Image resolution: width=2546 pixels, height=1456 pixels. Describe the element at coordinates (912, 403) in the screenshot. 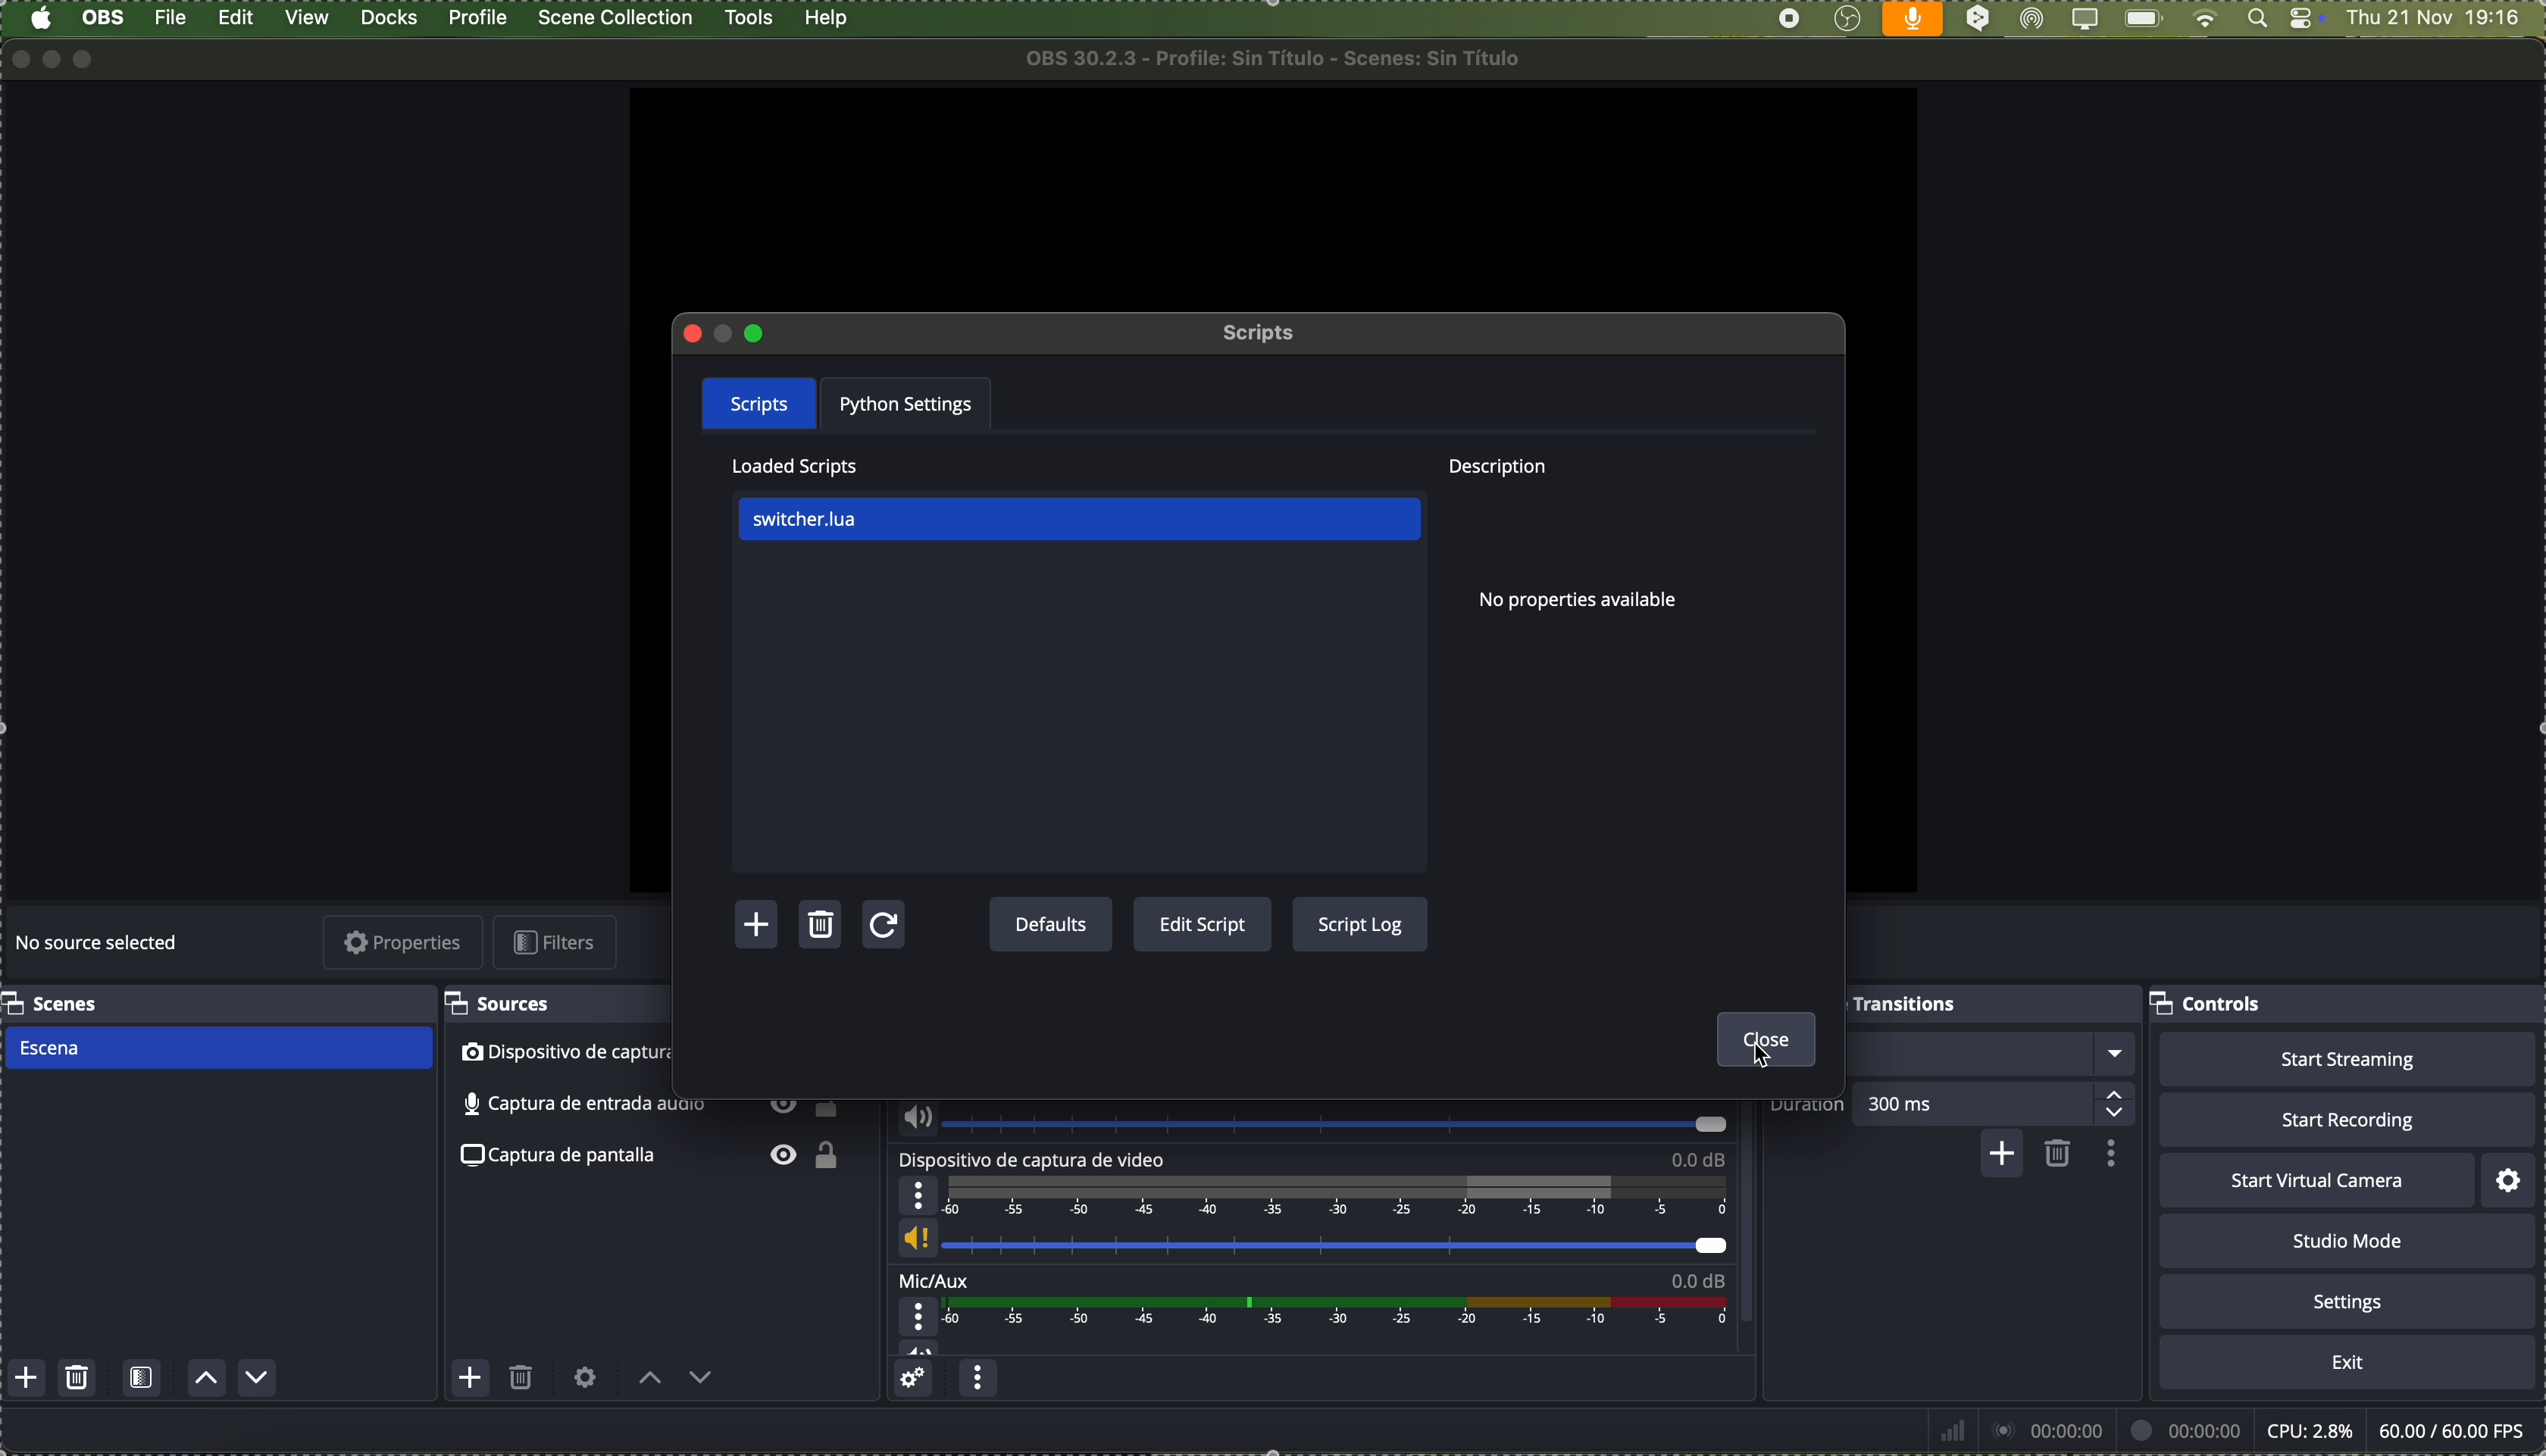

I see `python settings` at that location.